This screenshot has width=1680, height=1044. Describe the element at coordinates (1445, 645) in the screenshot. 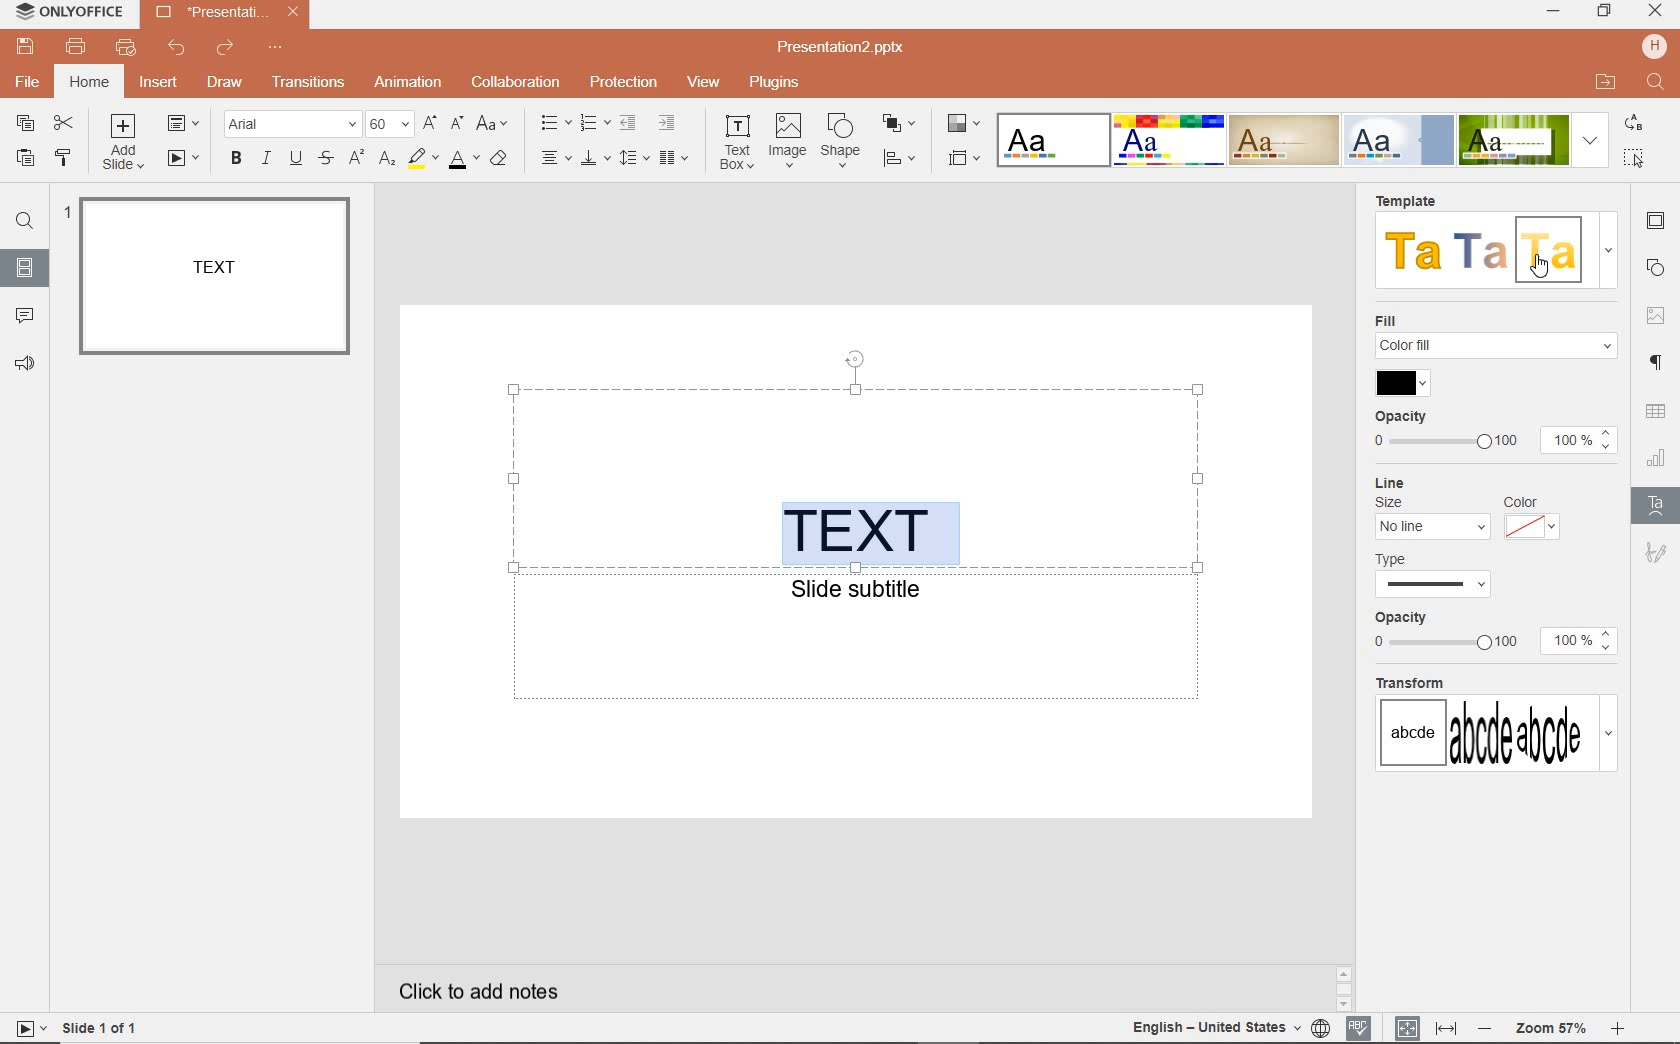

I see `opacity slider` at that location.